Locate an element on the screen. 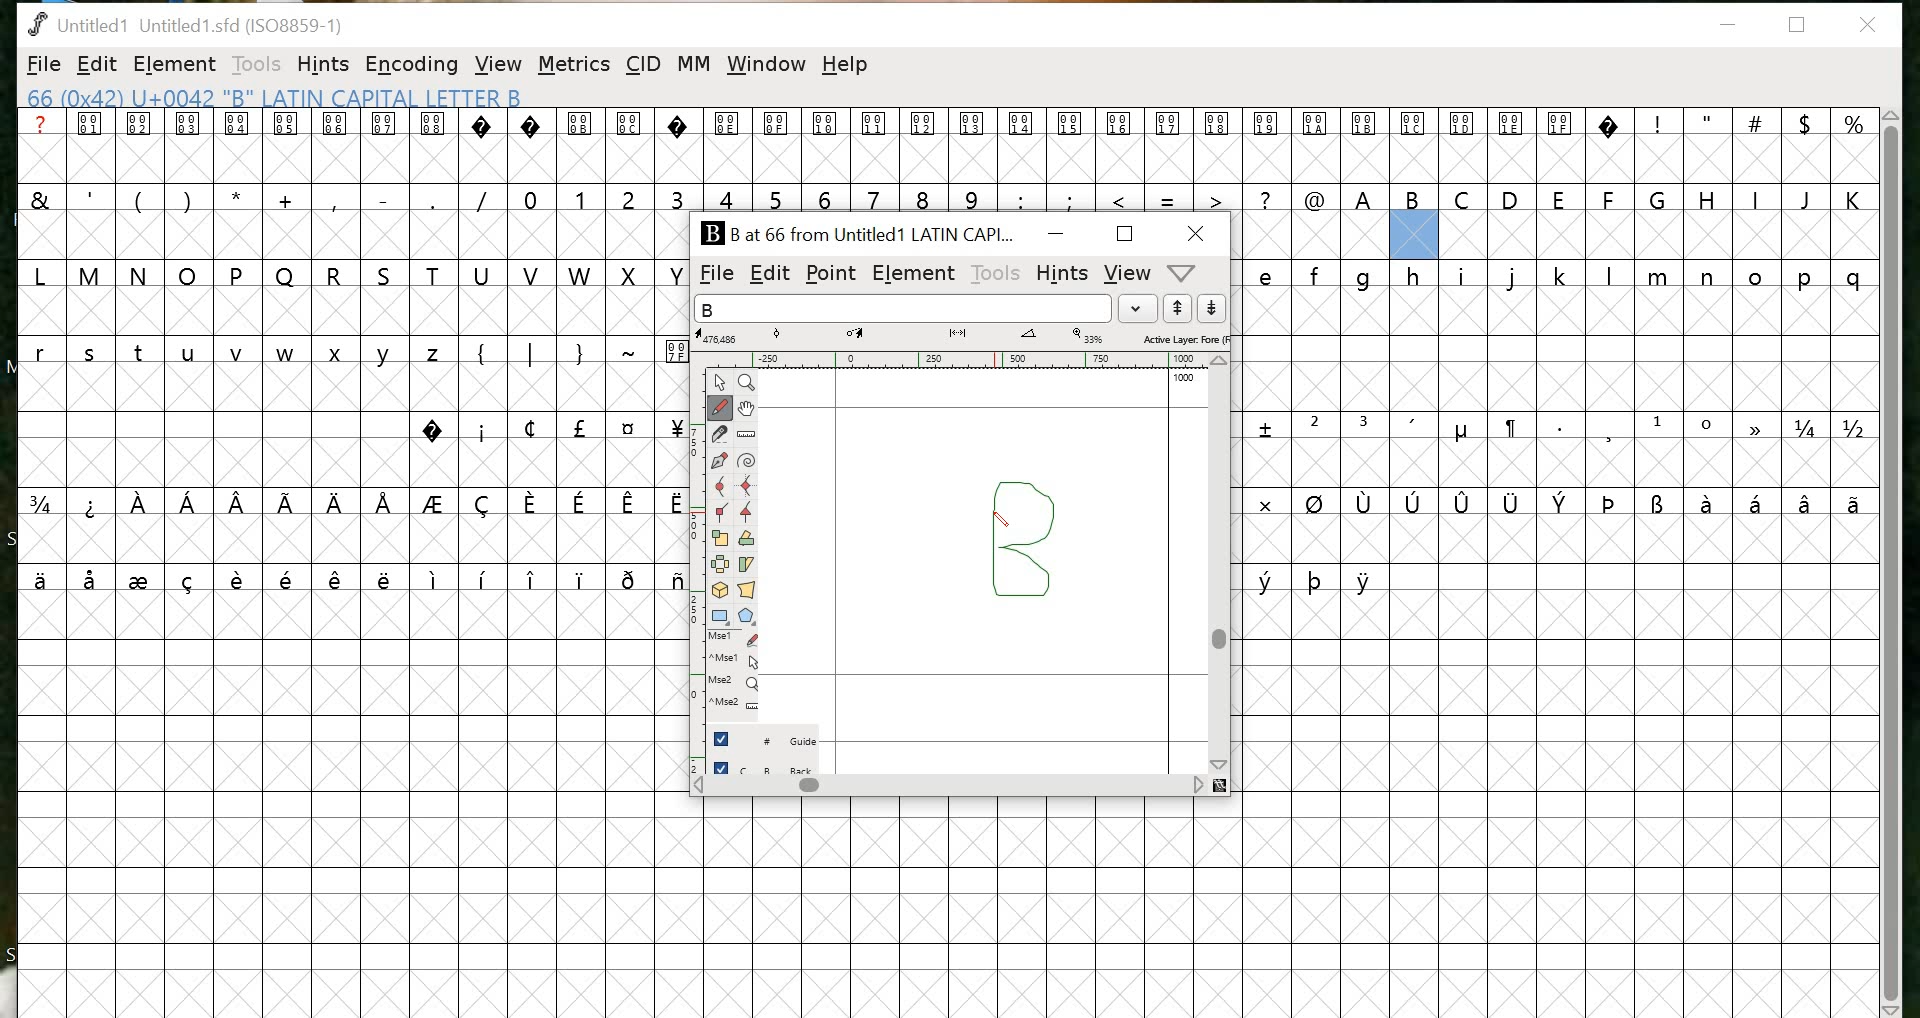 The image size is (1920, 1018). back layer is located at coordinates (766, 766).